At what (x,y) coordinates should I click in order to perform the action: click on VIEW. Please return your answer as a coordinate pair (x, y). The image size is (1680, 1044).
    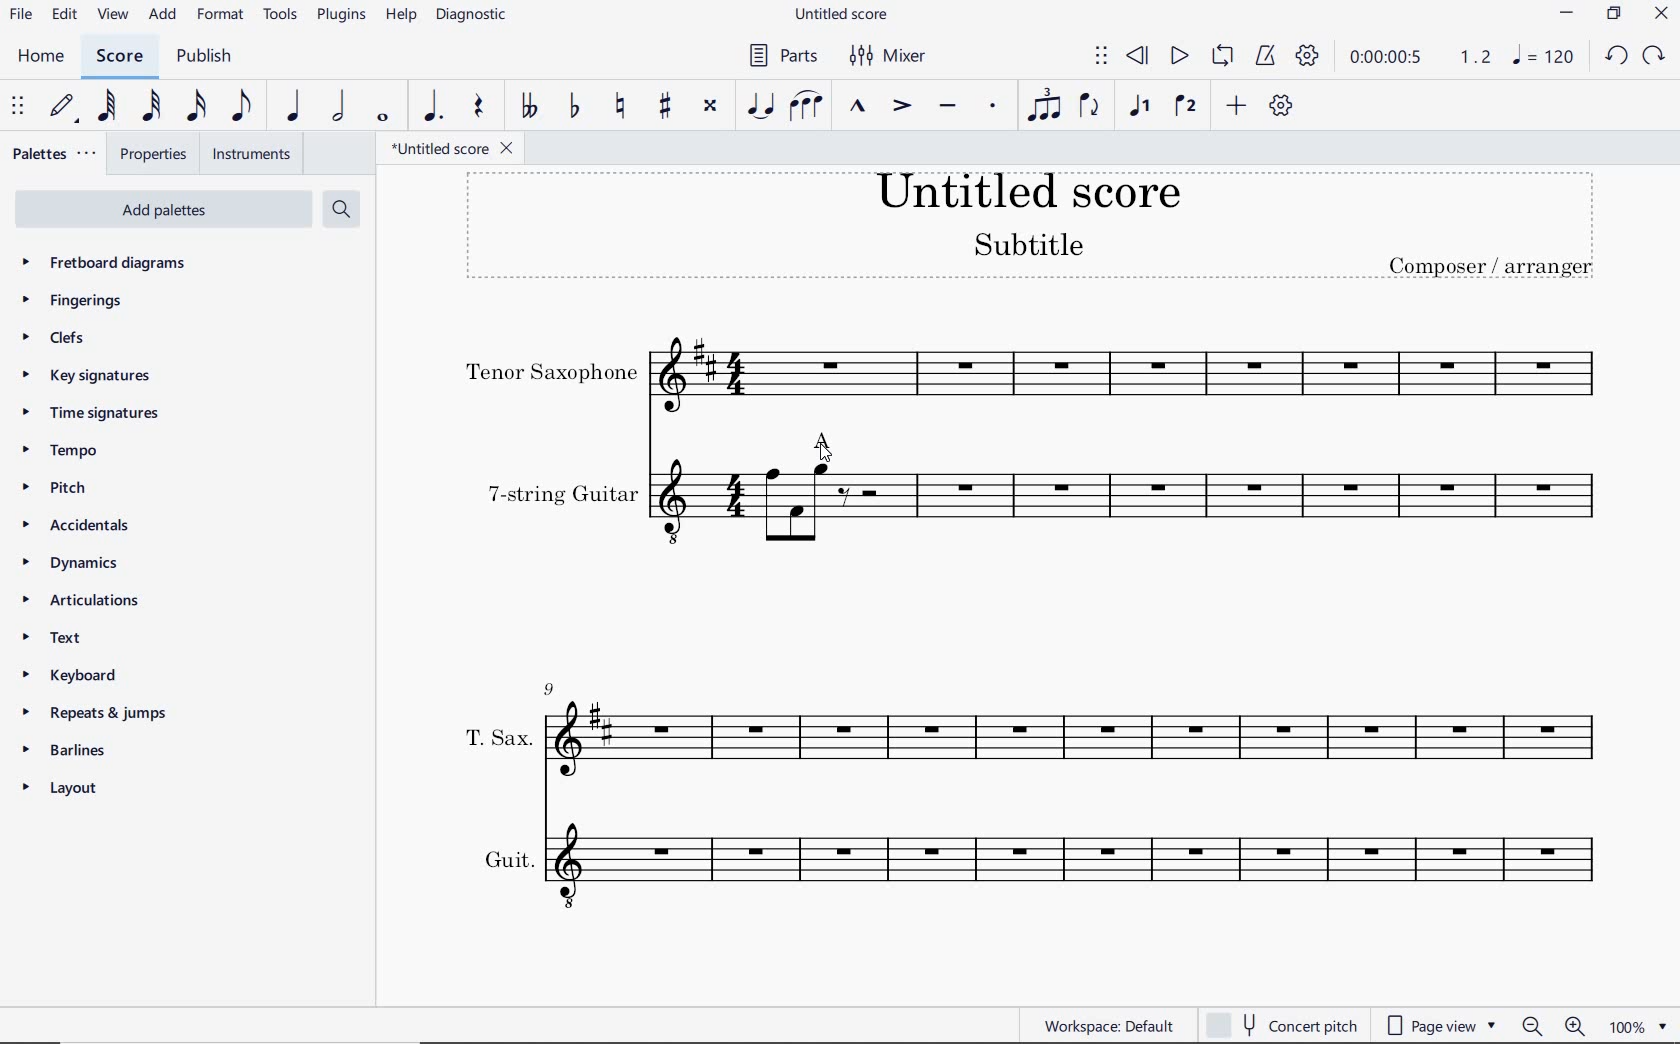
    Looking at the image, I should click on (112, 14).